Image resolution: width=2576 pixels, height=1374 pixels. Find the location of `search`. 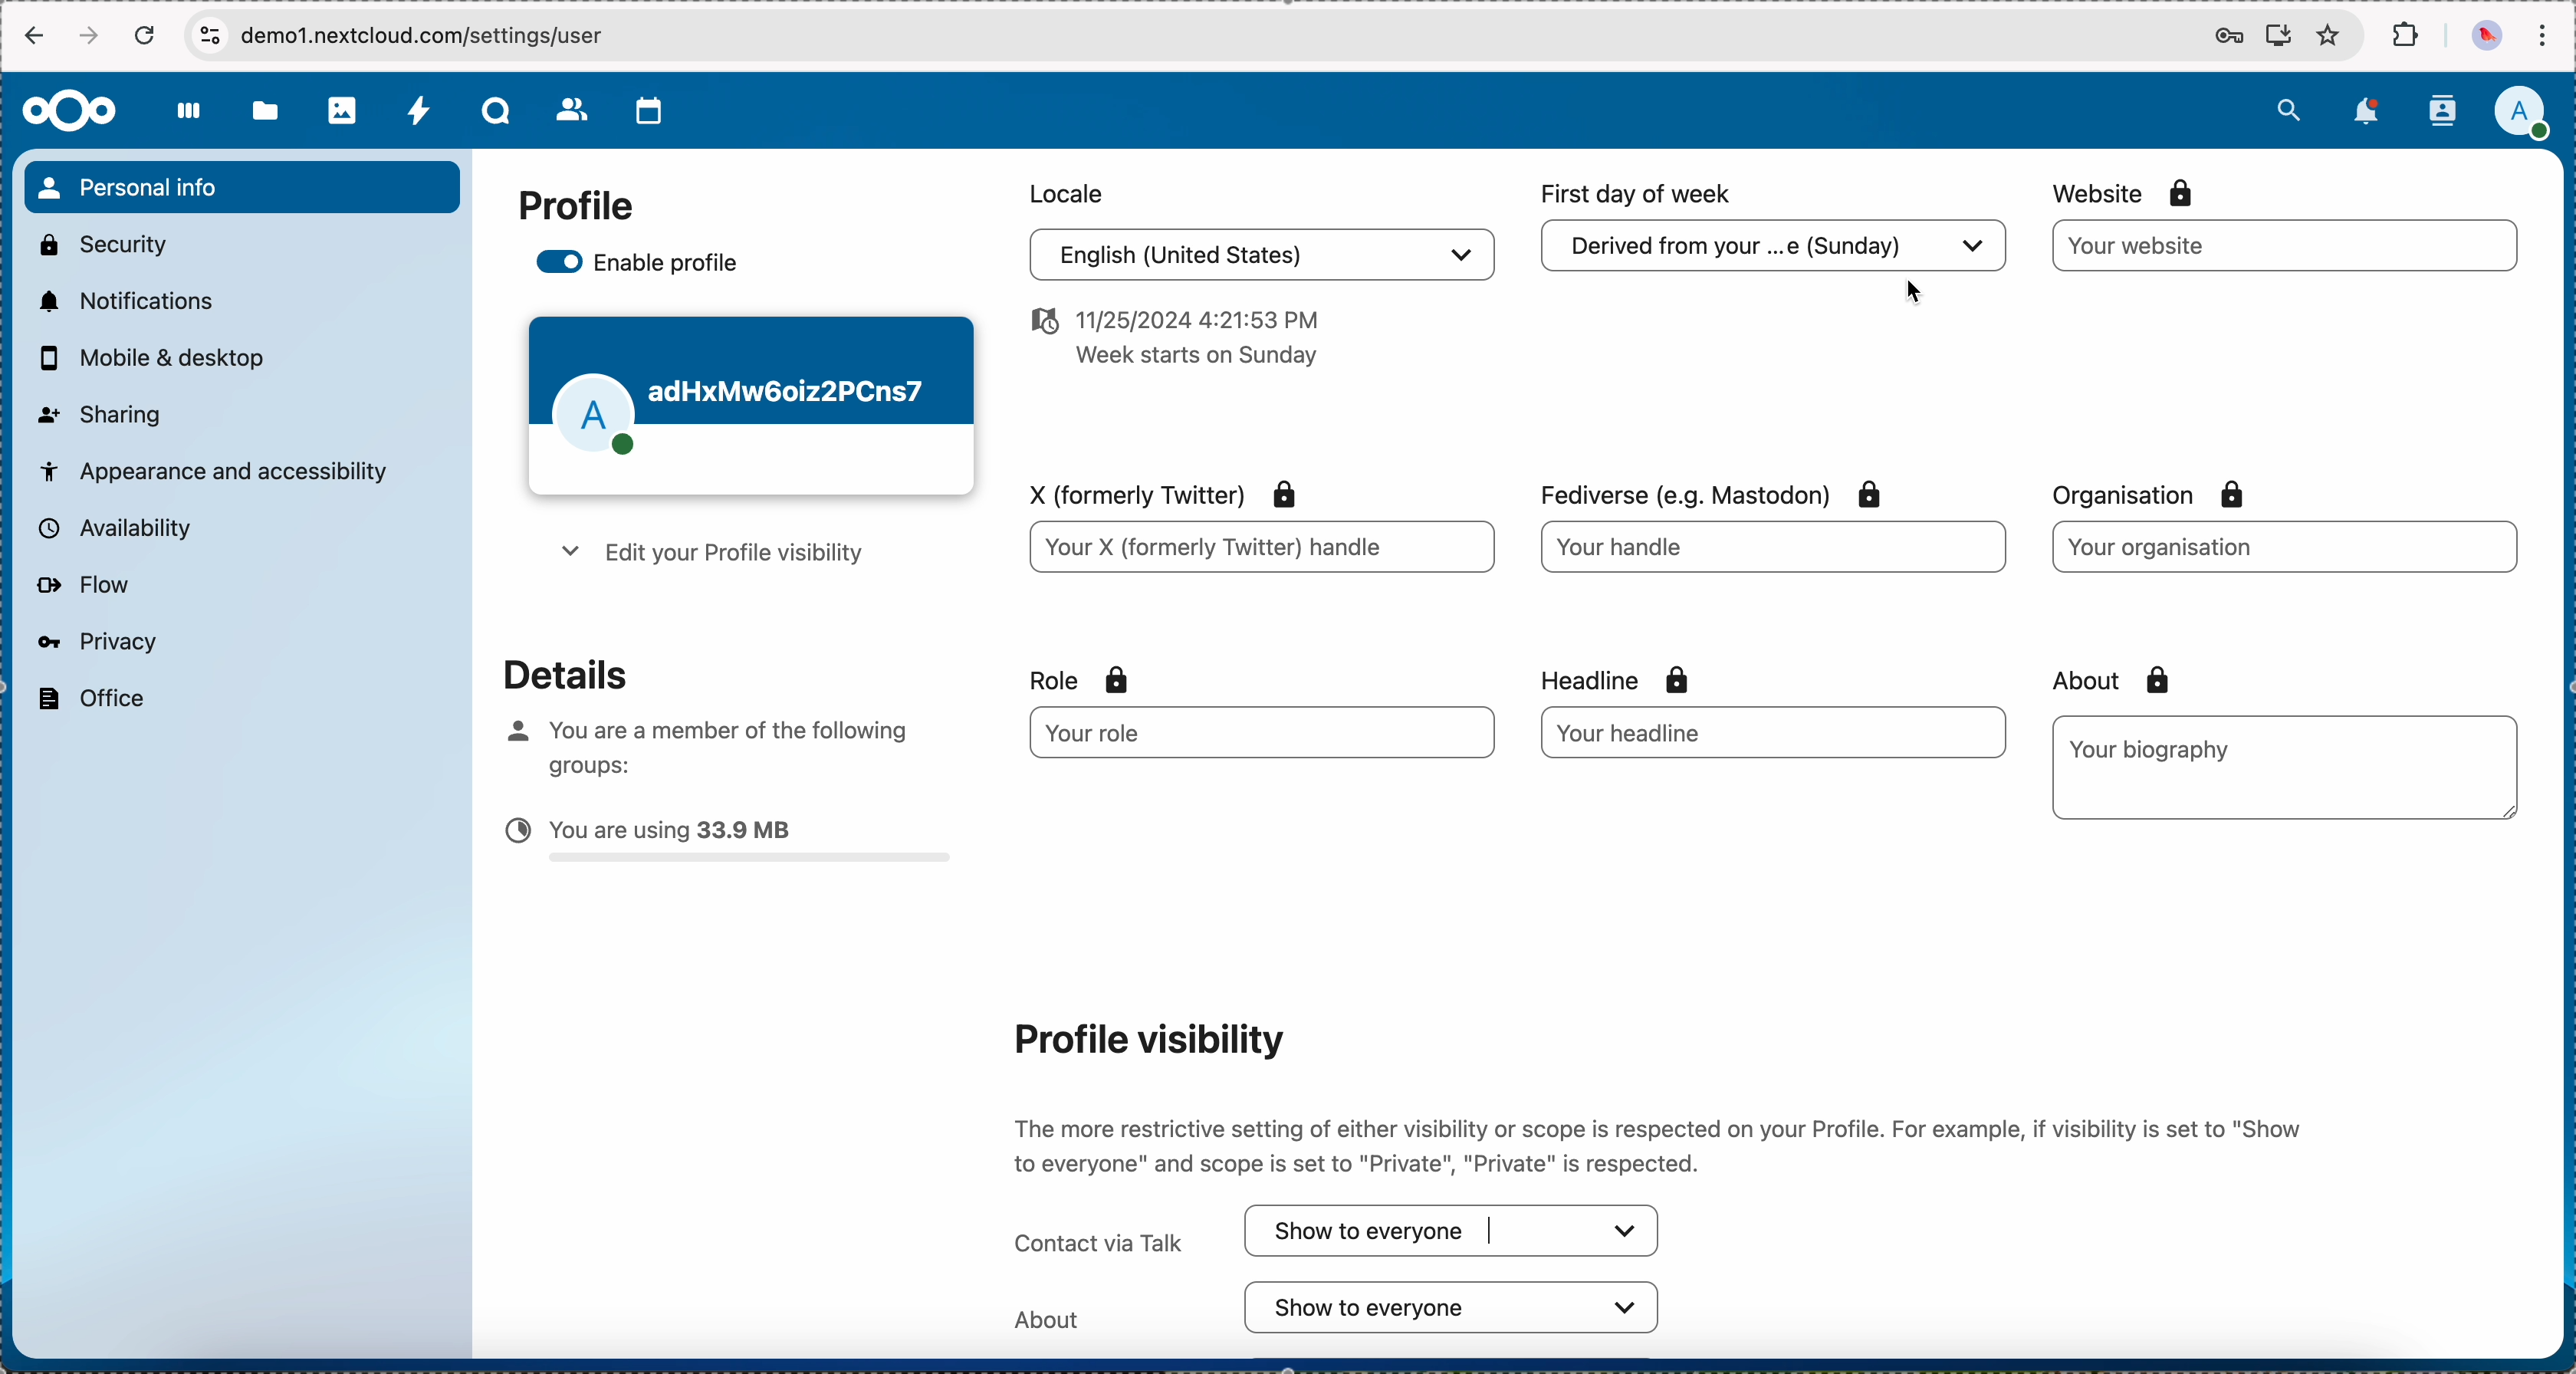

search is located at coordinates (2288, 107).